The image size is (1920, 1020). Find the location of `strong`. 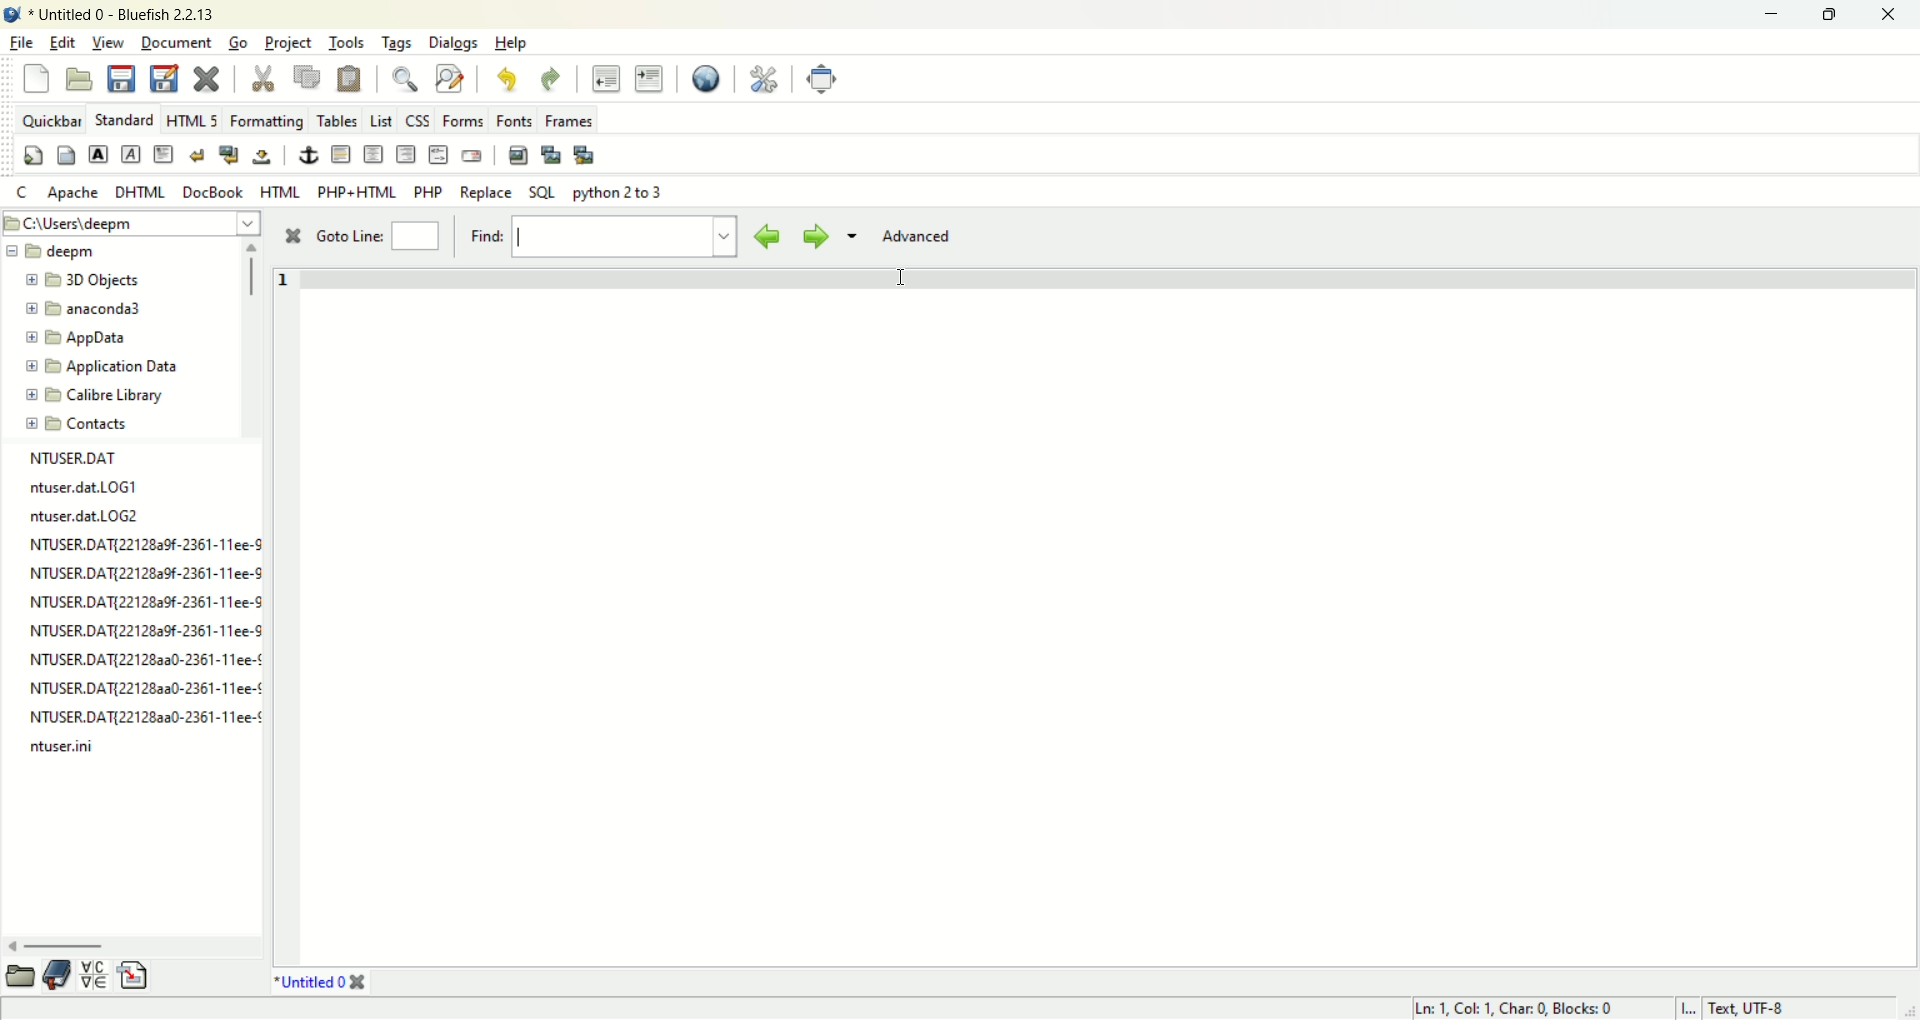

strong is located at coordinates (97, 154).